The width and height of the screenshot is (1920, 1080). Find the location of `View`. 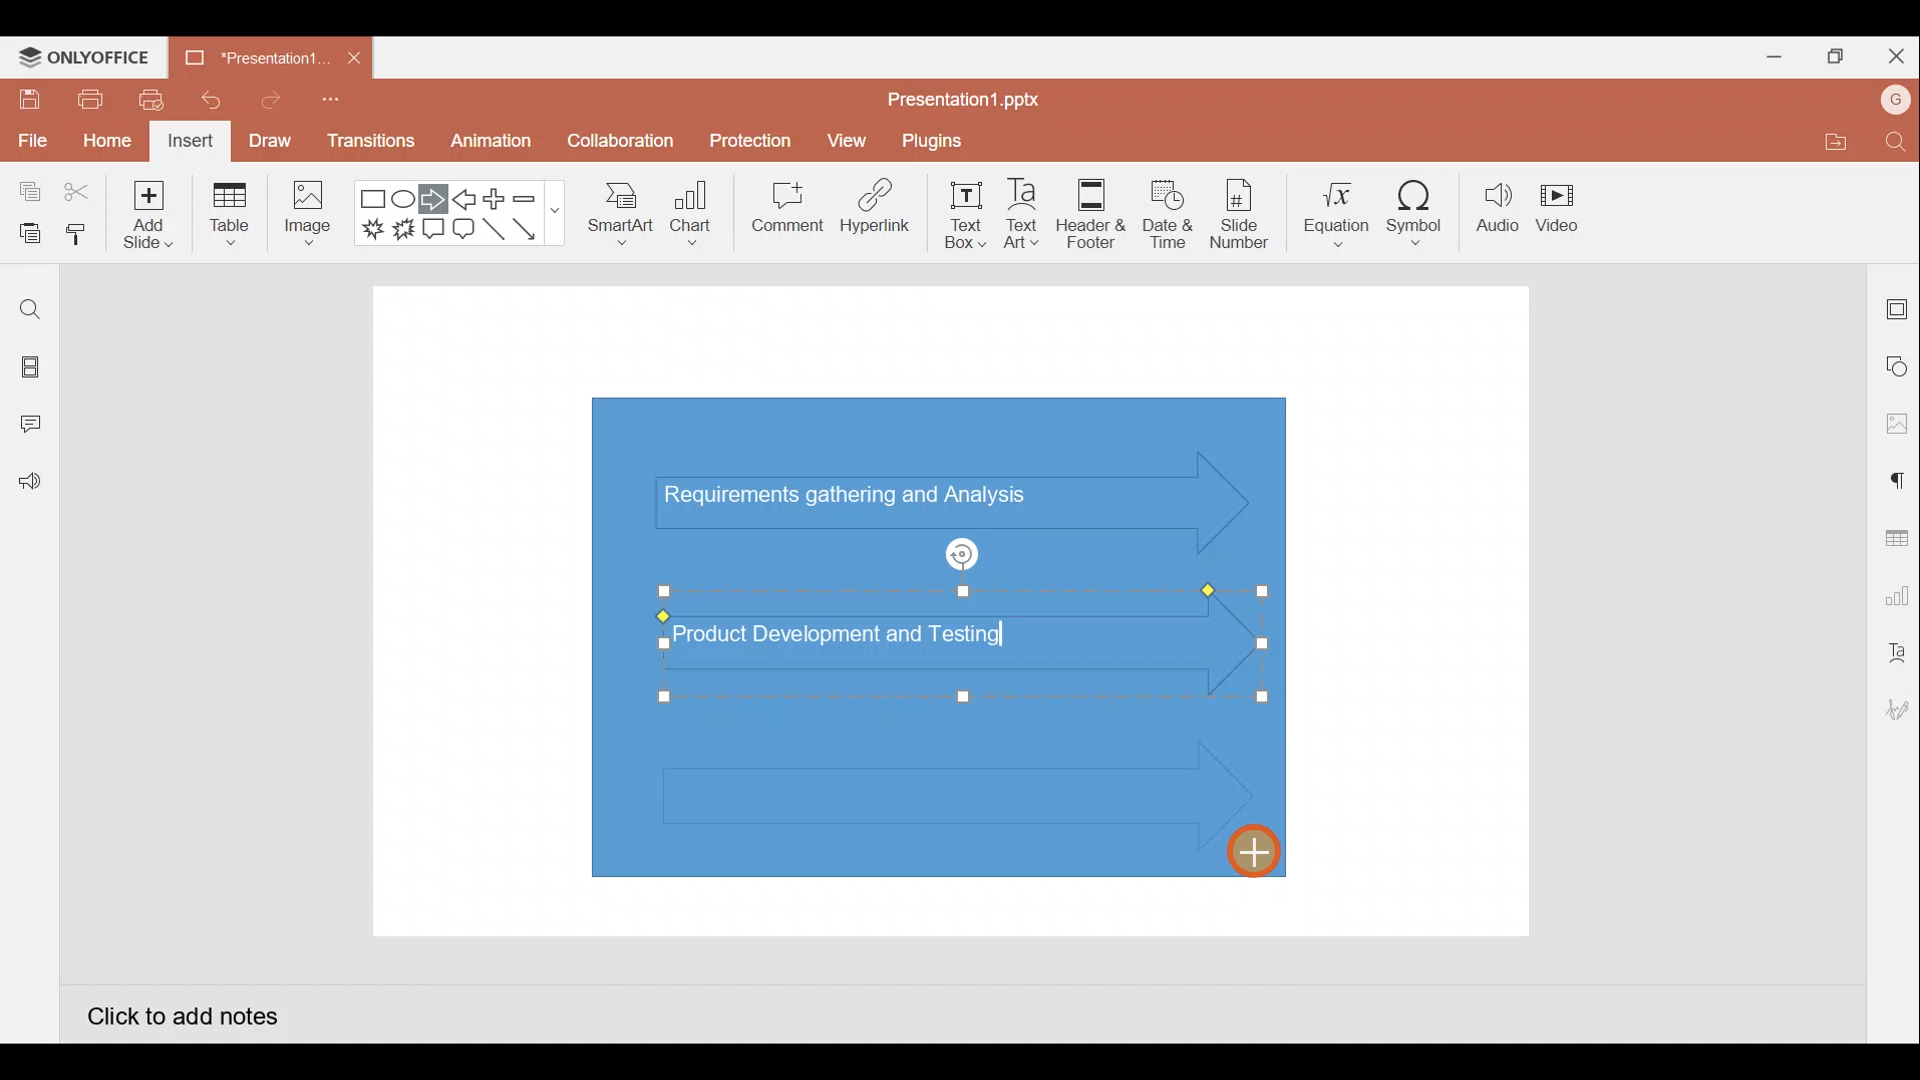

View is located at coordinates (850, 136).